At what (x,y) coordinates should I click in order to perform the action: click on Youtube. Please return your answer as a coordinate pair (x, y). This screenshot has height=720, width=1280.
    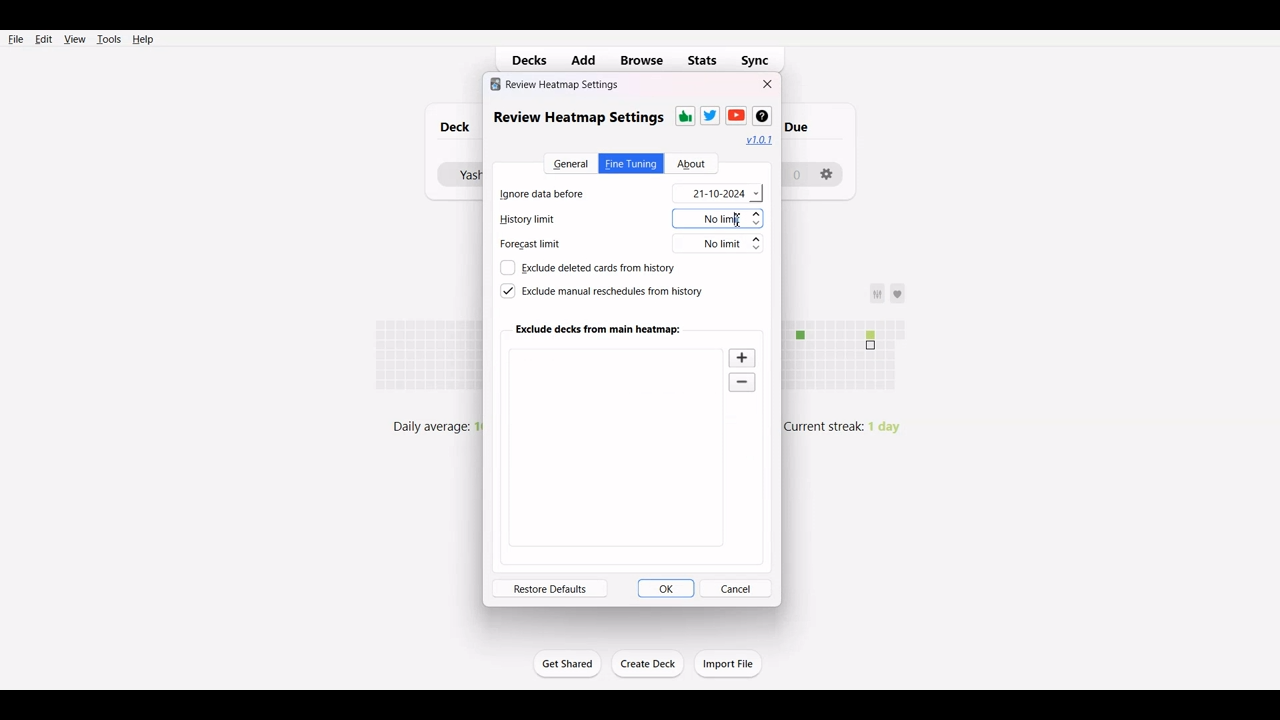
    Looking at the image, I should click on (736, 115).